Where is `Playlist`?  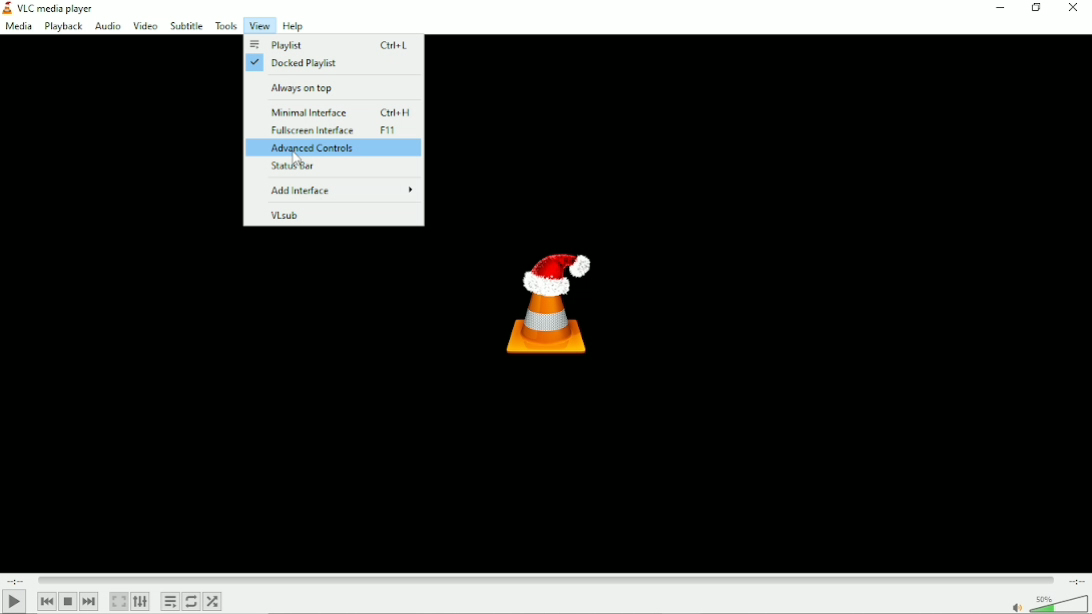 Playlist is located at coordinates (330, 45).